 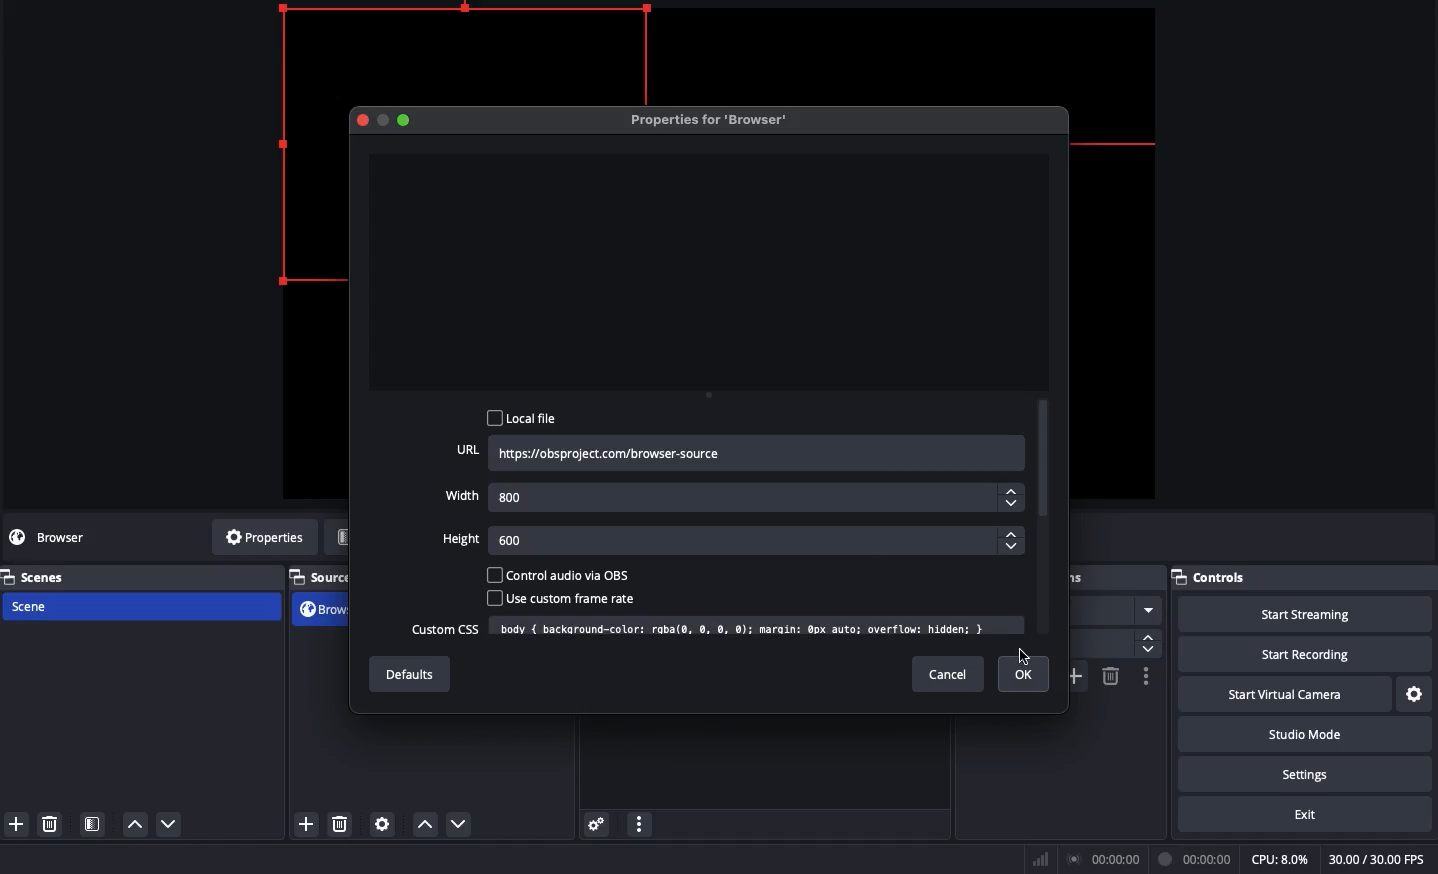 What do you see at coordinates (1303, 732) in the screenshot?
I see `Studio mode` at bounding box center [1303, 732].